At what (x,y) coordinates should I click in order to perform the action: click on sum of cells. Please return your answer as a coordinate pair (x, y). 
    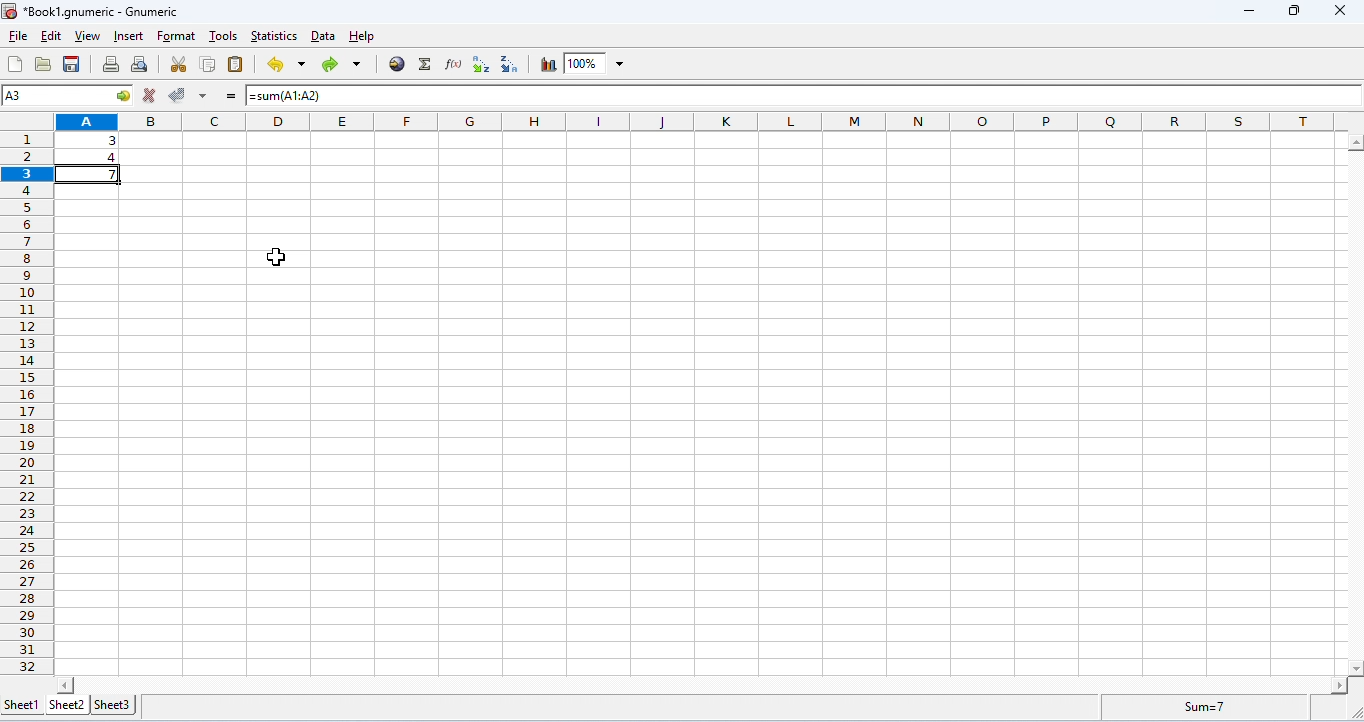
    Looking at the image, I should click on (87, 176).